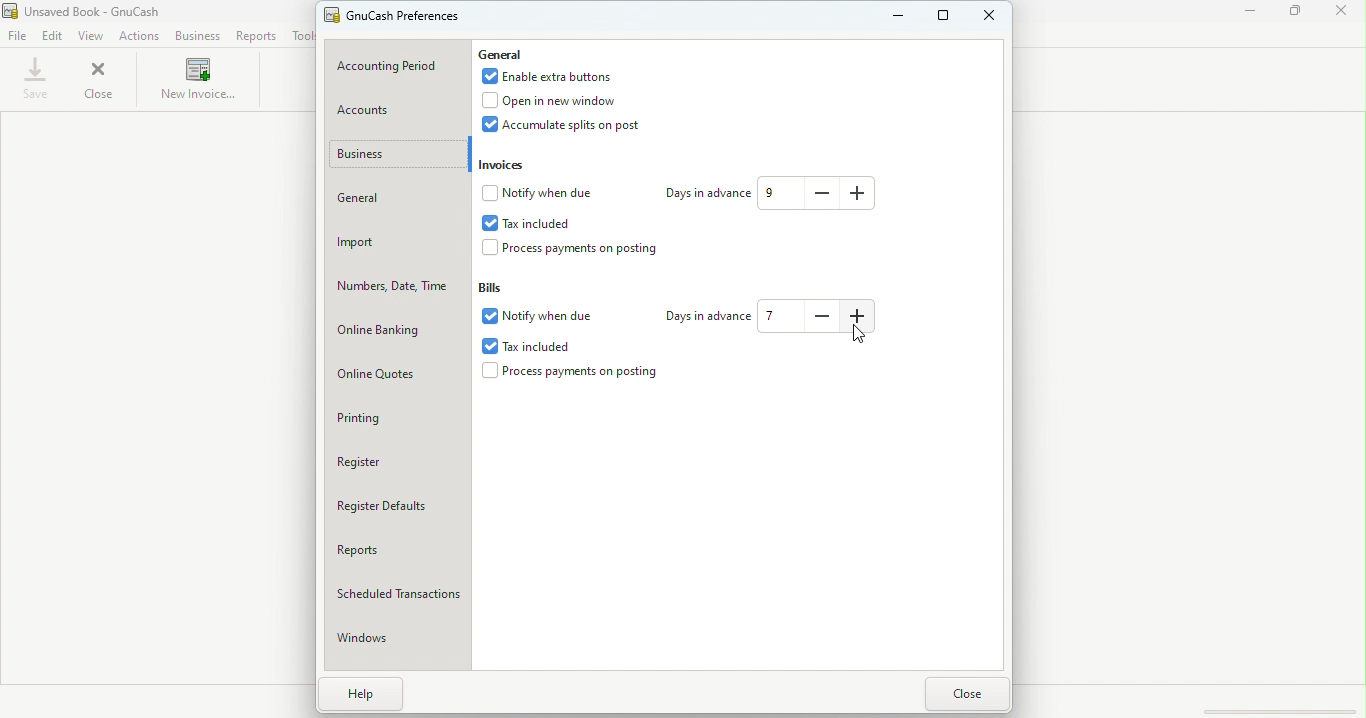 This screenshot has width=1366, height=718. What do you see at coordinates (398, 373) in the screenshot?
I see `Online quotes` at bounding box center [398, 373].